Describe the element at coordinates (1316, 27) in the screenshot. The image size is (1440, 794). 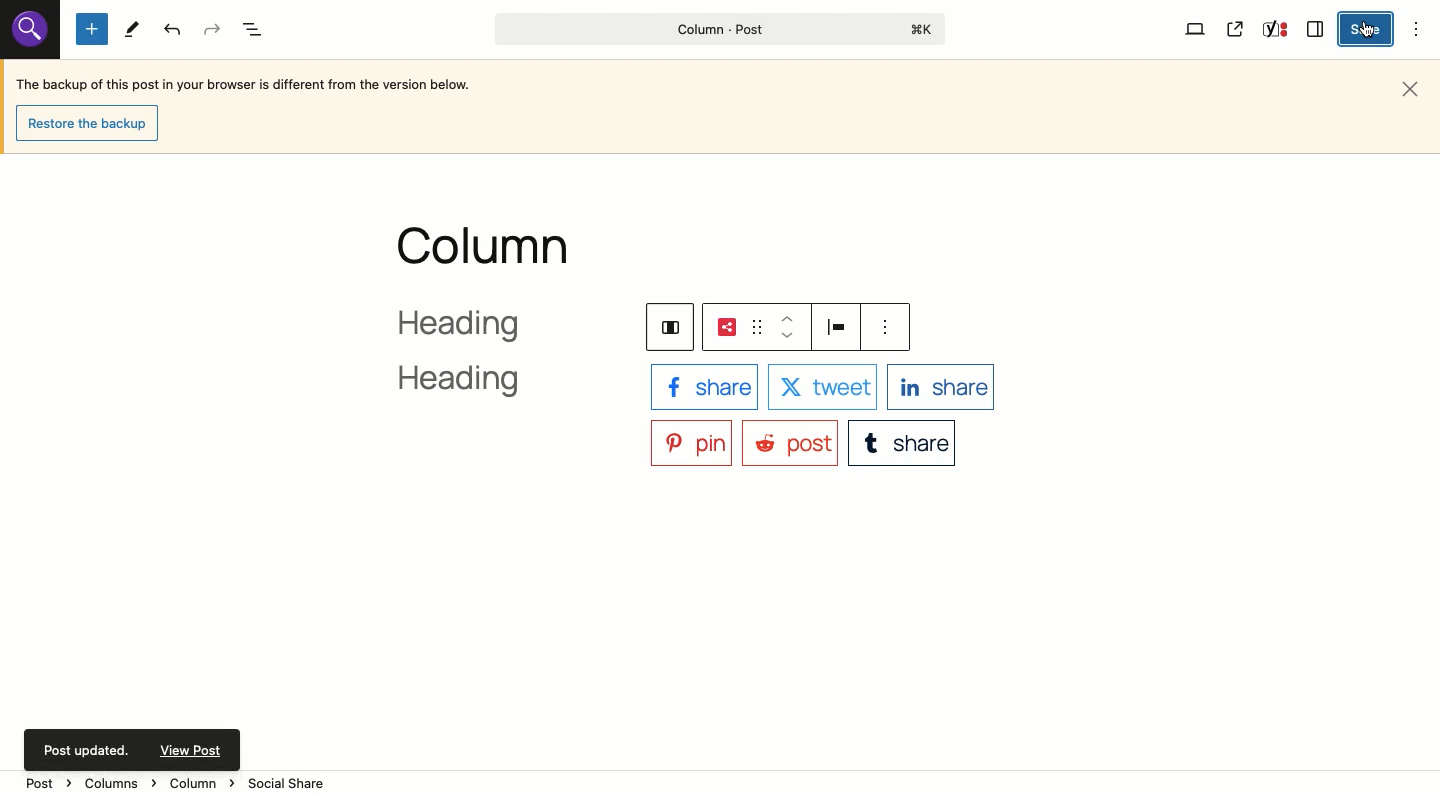
I see `Sidebar` at that location.